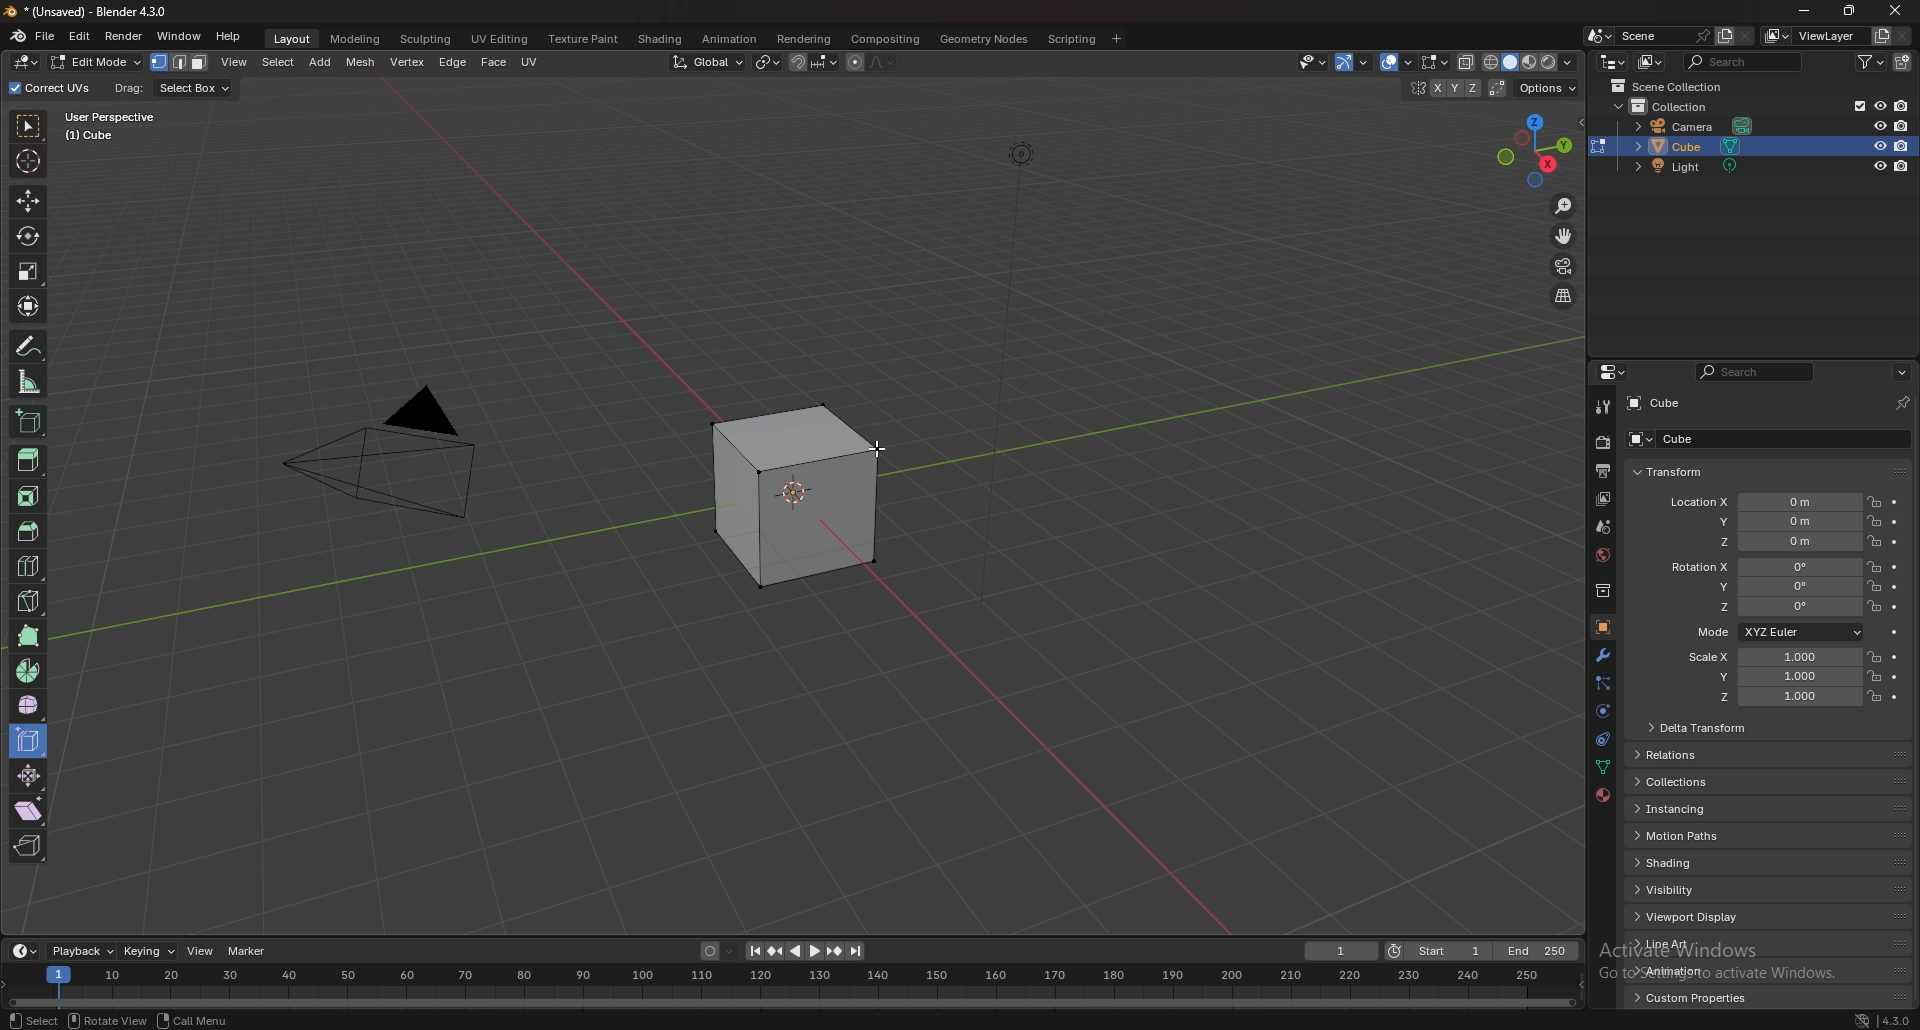  I want to click on pin, so click(1900, 403).